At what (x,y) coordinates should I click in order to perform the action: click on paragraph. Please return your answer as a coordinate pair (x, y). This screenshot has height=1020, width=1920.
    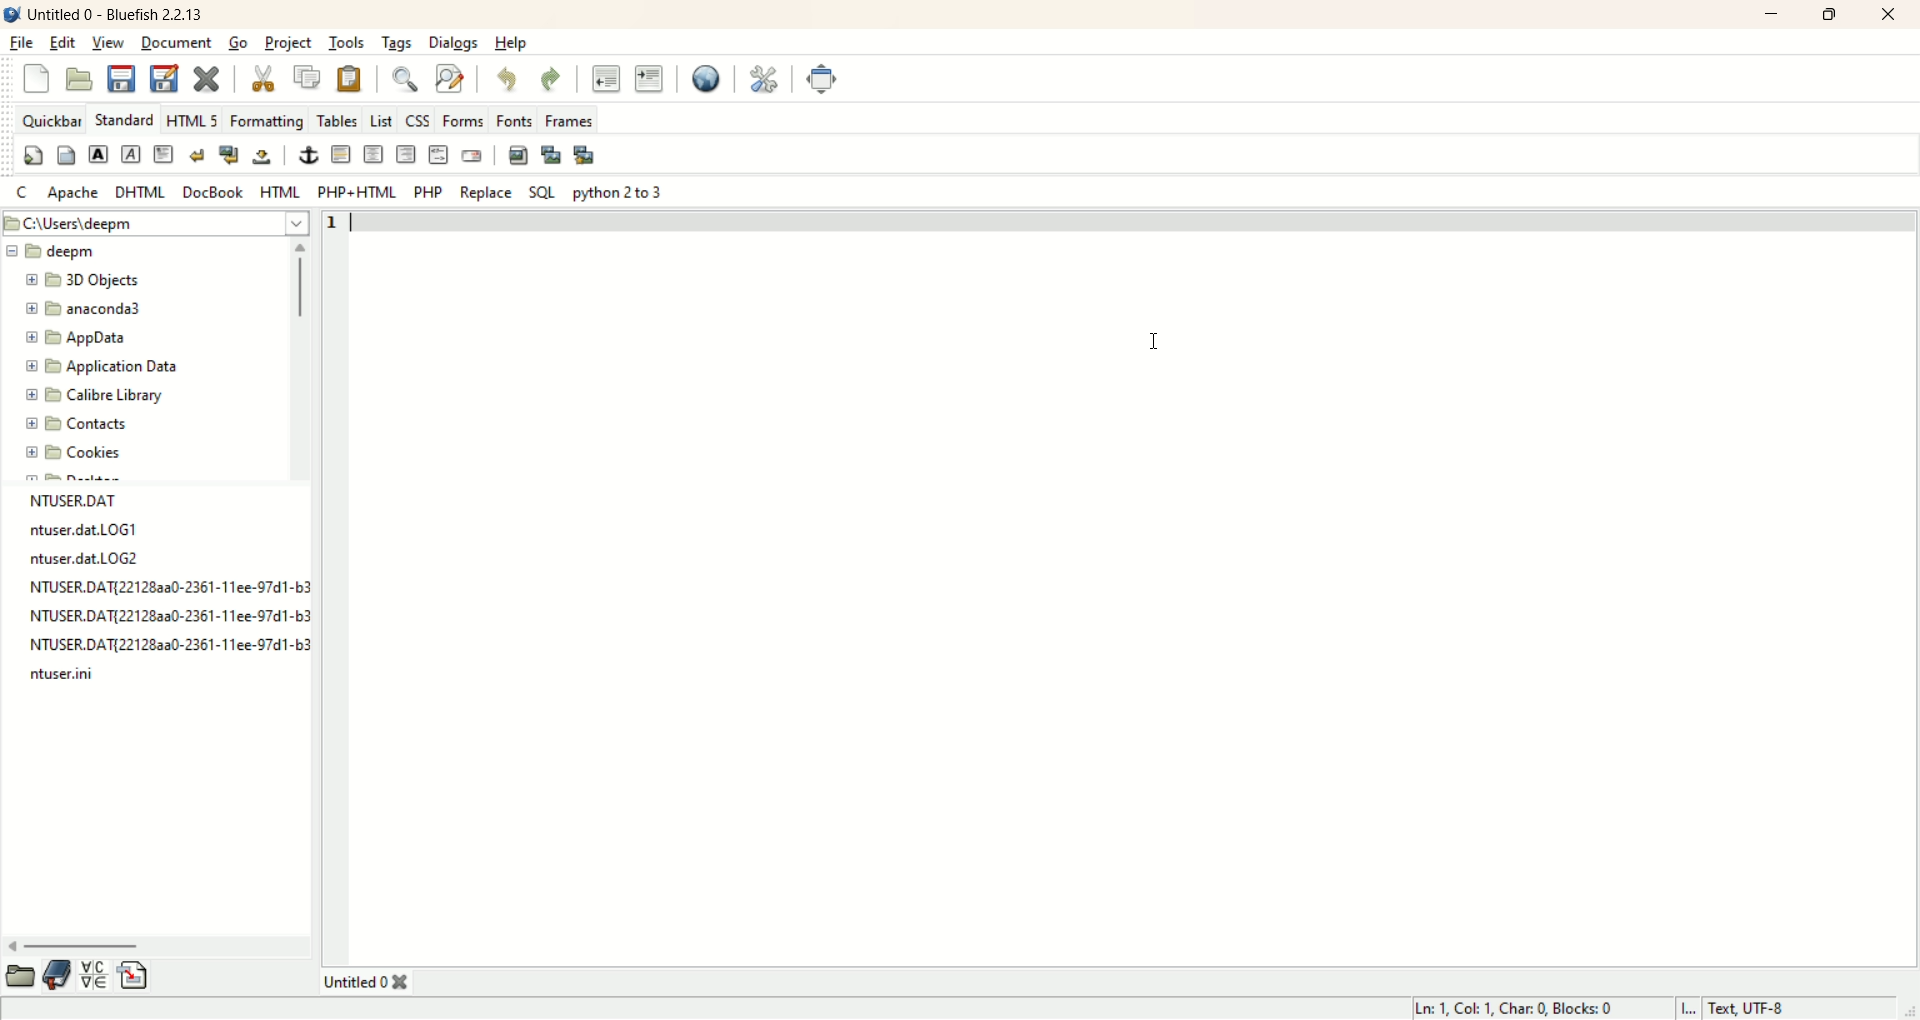
    Looking at the image, I should click on (164, 155).